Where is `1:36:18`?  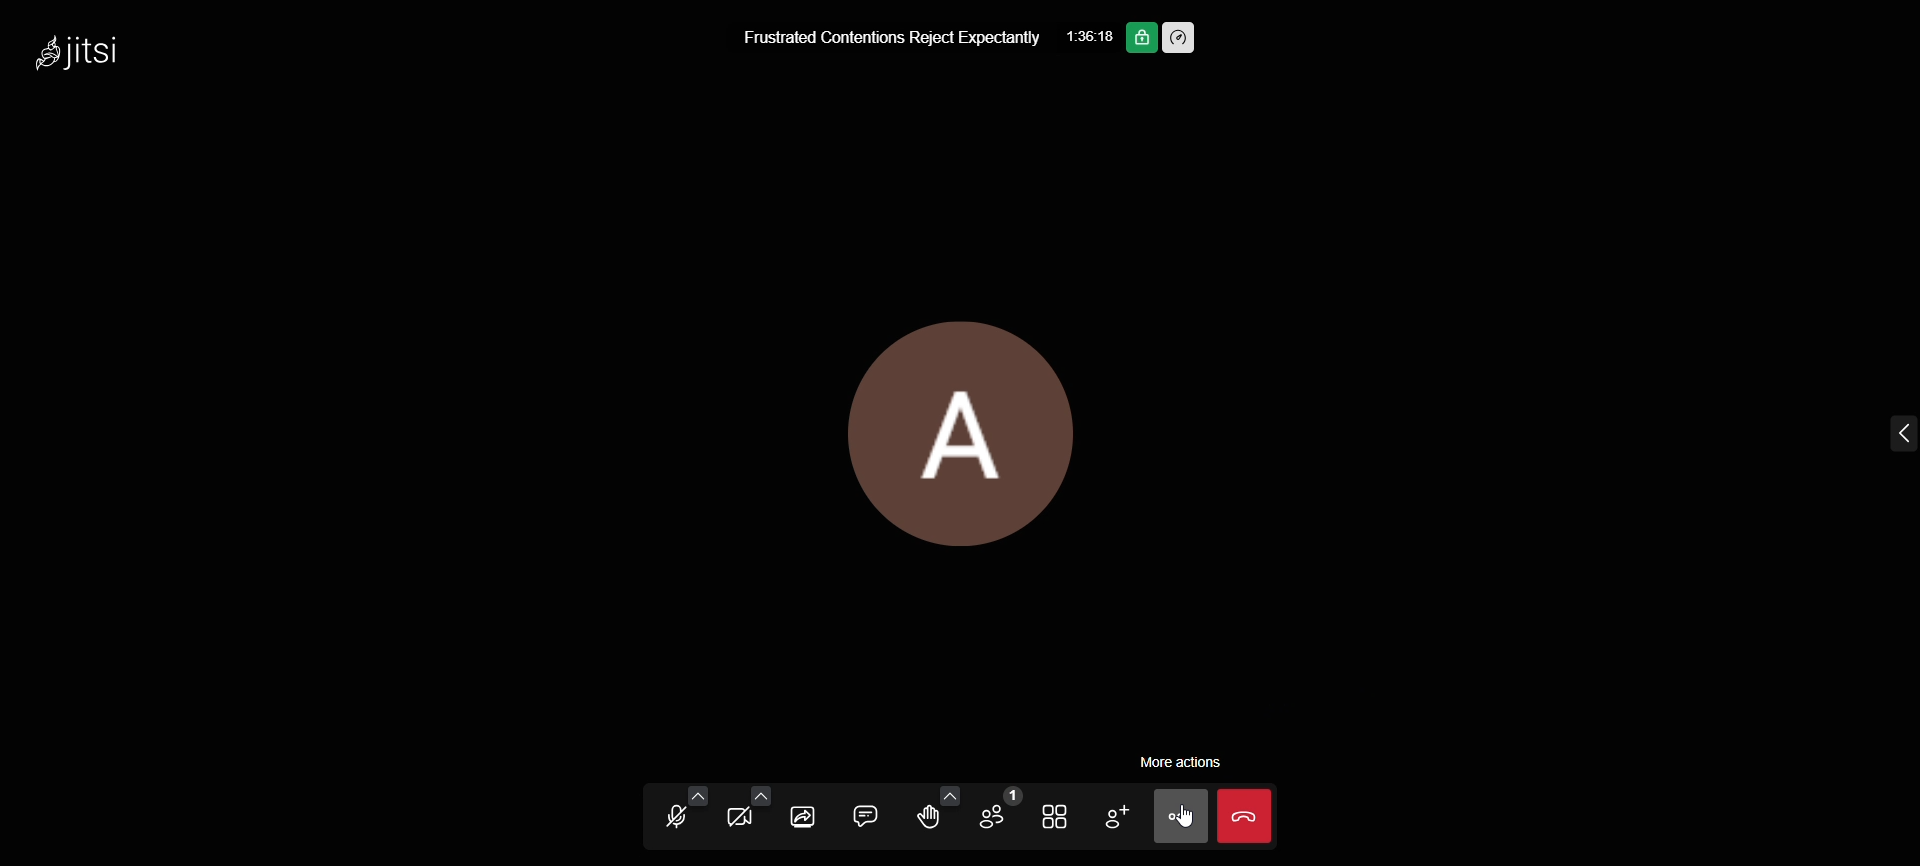 1:36:18 is located at coordinates (1089, 40).